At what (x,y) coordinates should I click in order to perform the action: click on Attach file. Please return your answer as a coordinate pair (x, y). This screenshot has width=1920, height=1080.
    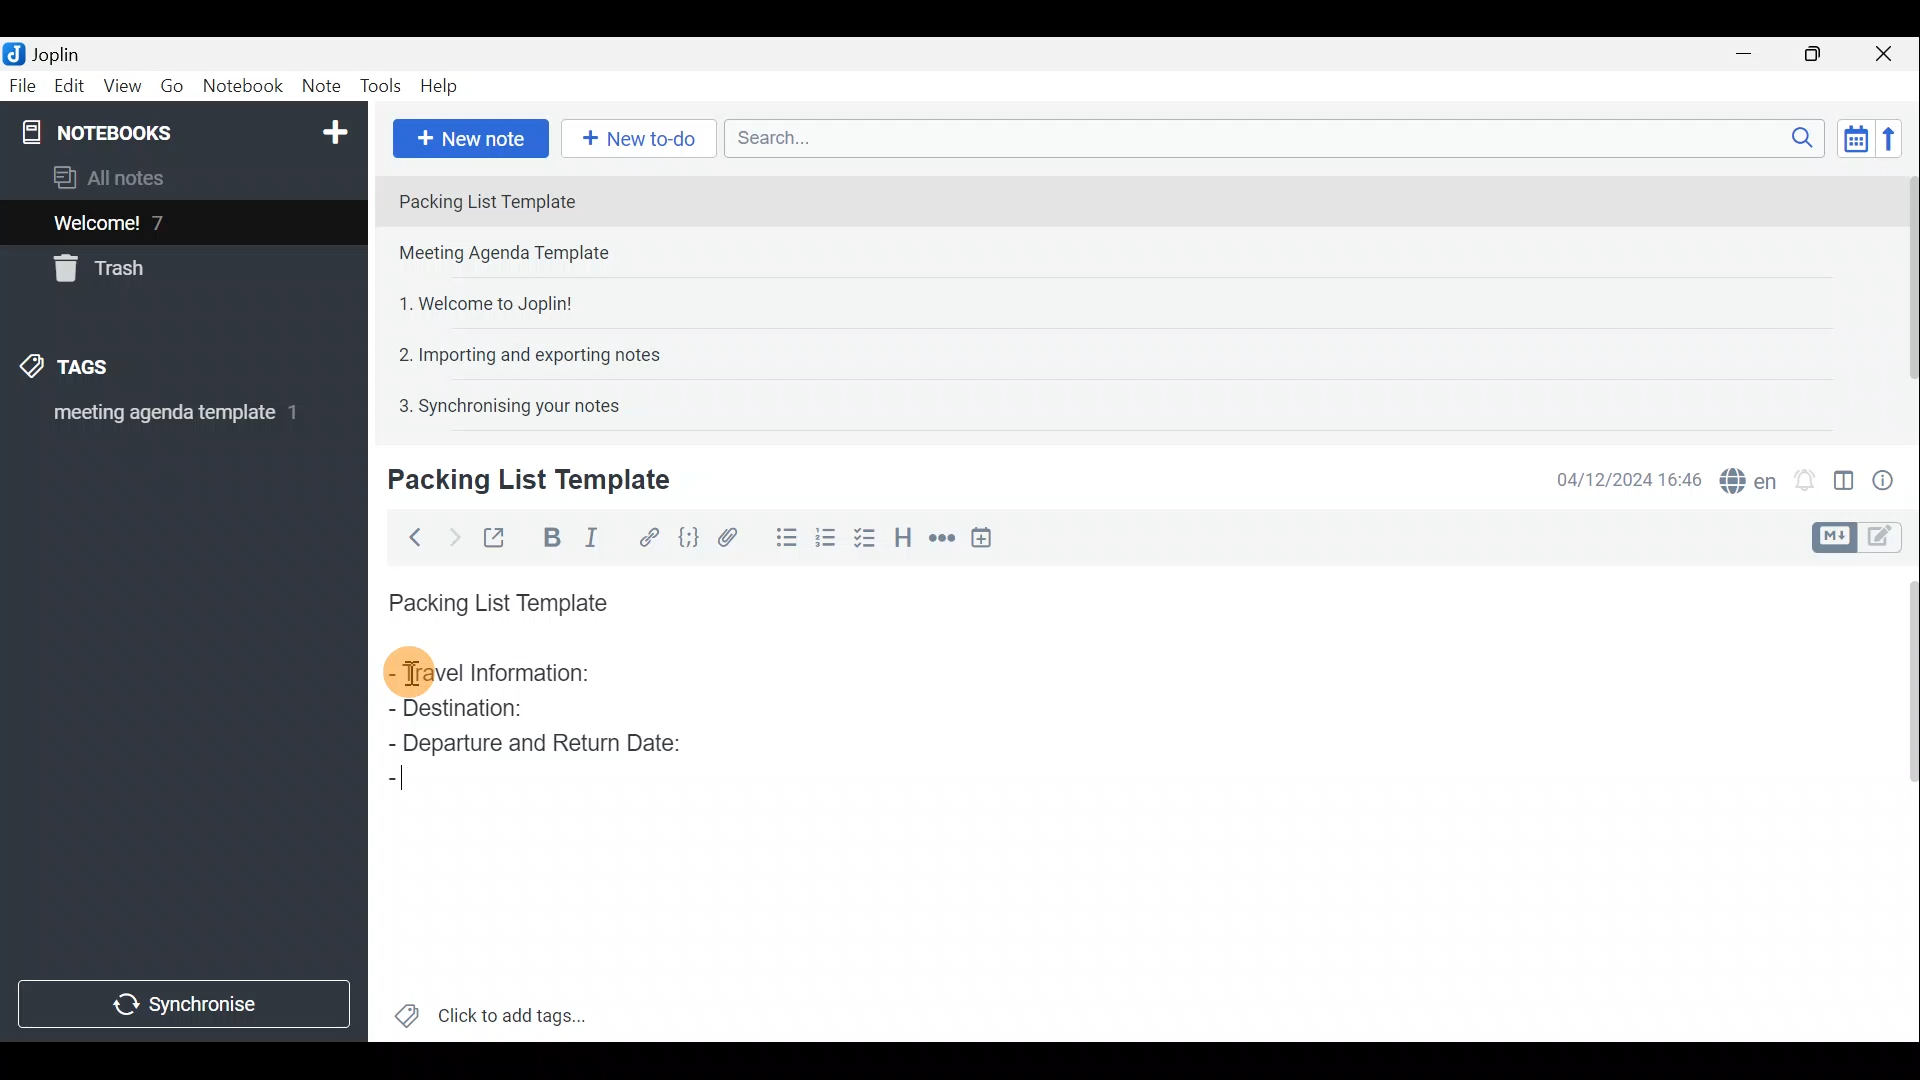
    Looking at the image, I should click on (728, 536).